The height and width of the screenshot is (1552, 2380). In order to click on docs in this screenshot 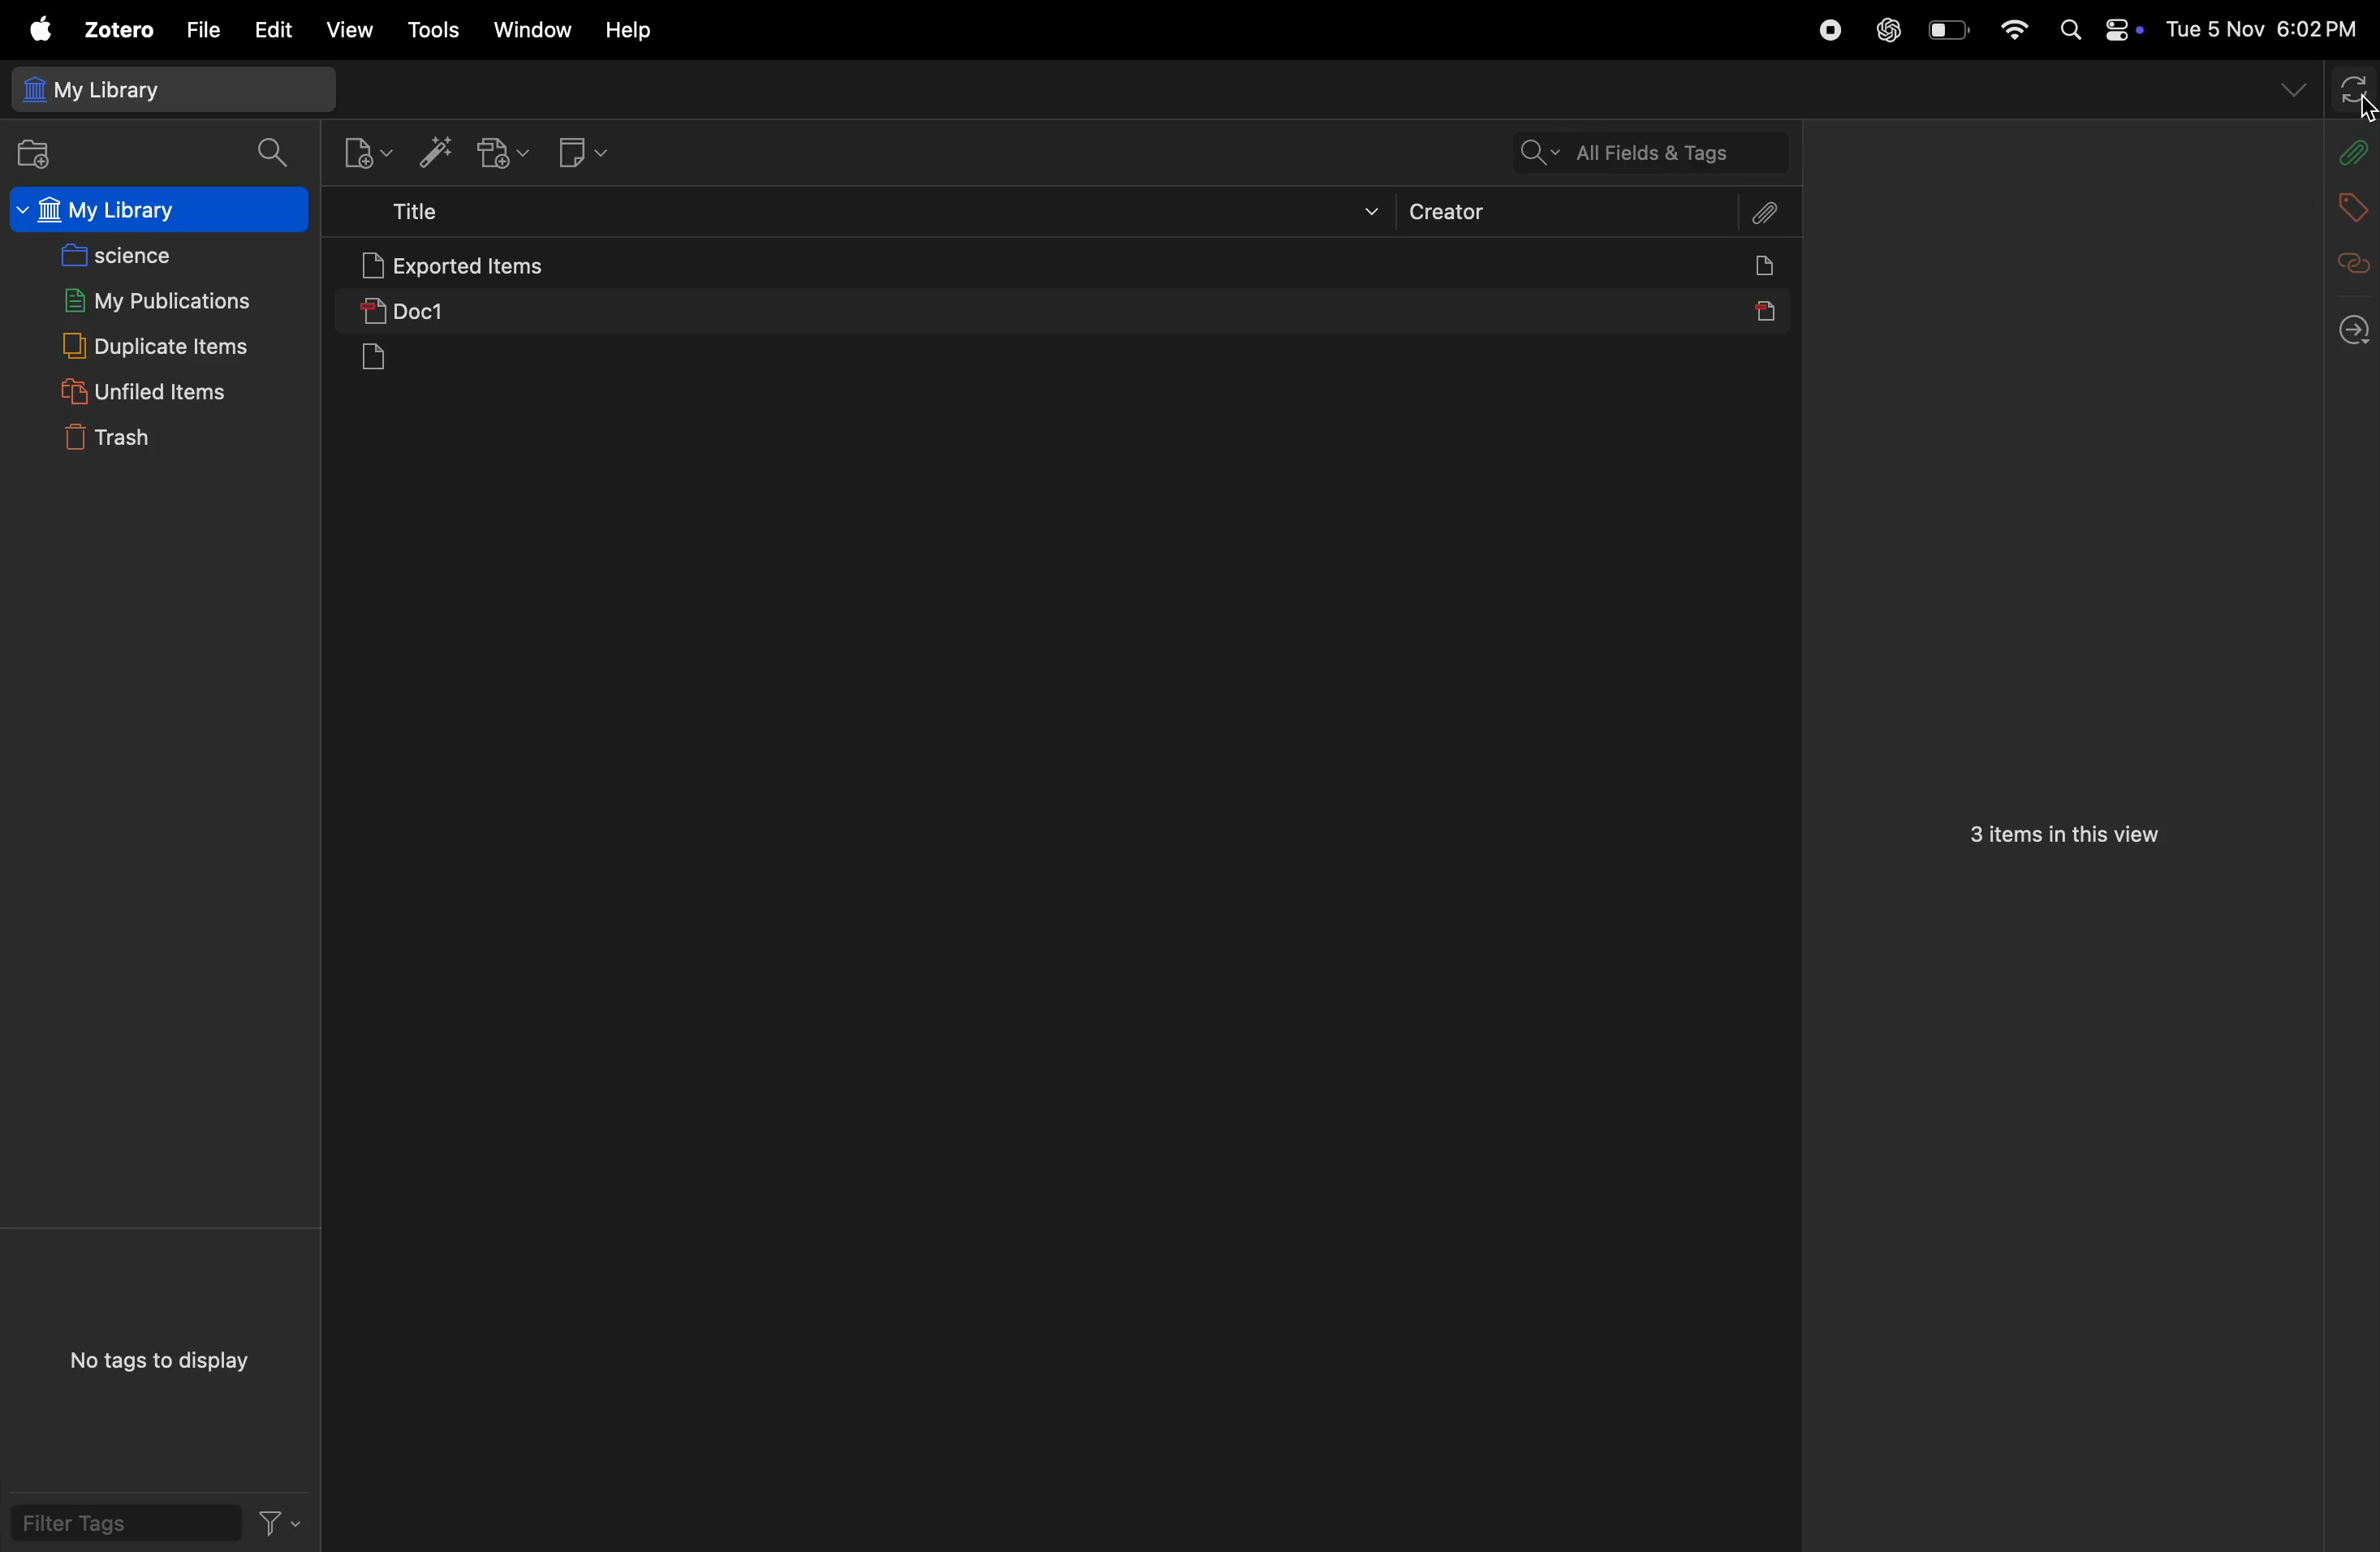, I will do `click(1781, 266)`.